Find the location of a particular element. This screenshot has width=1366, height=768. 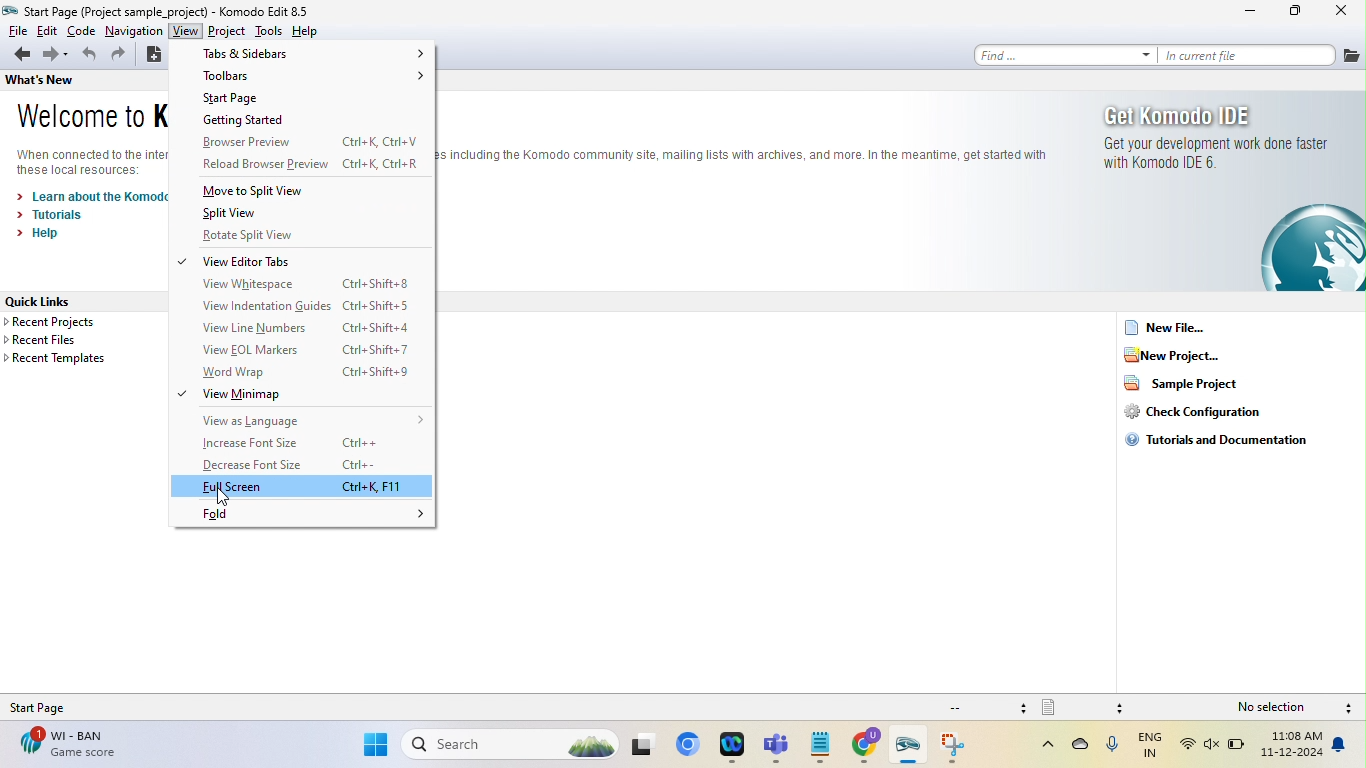

getting started is located at coordinates (282, 122).